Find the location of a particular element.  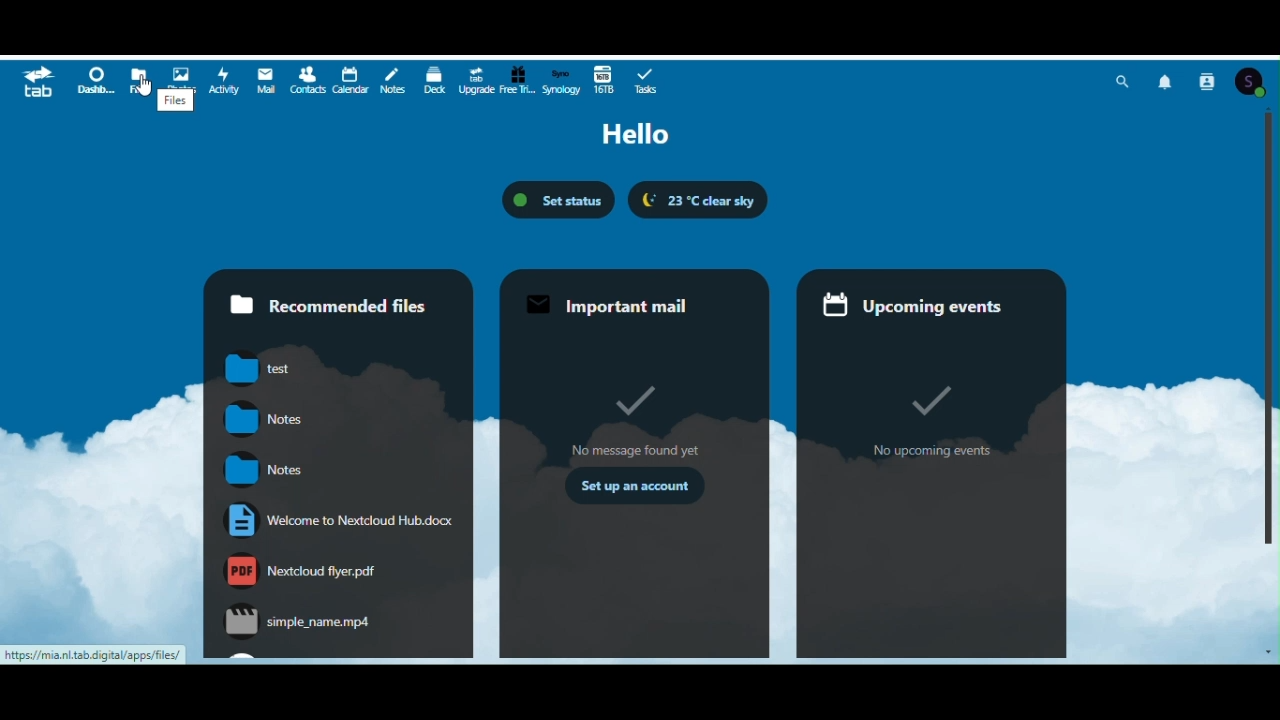

Search is located at coordinates (1126, 81).